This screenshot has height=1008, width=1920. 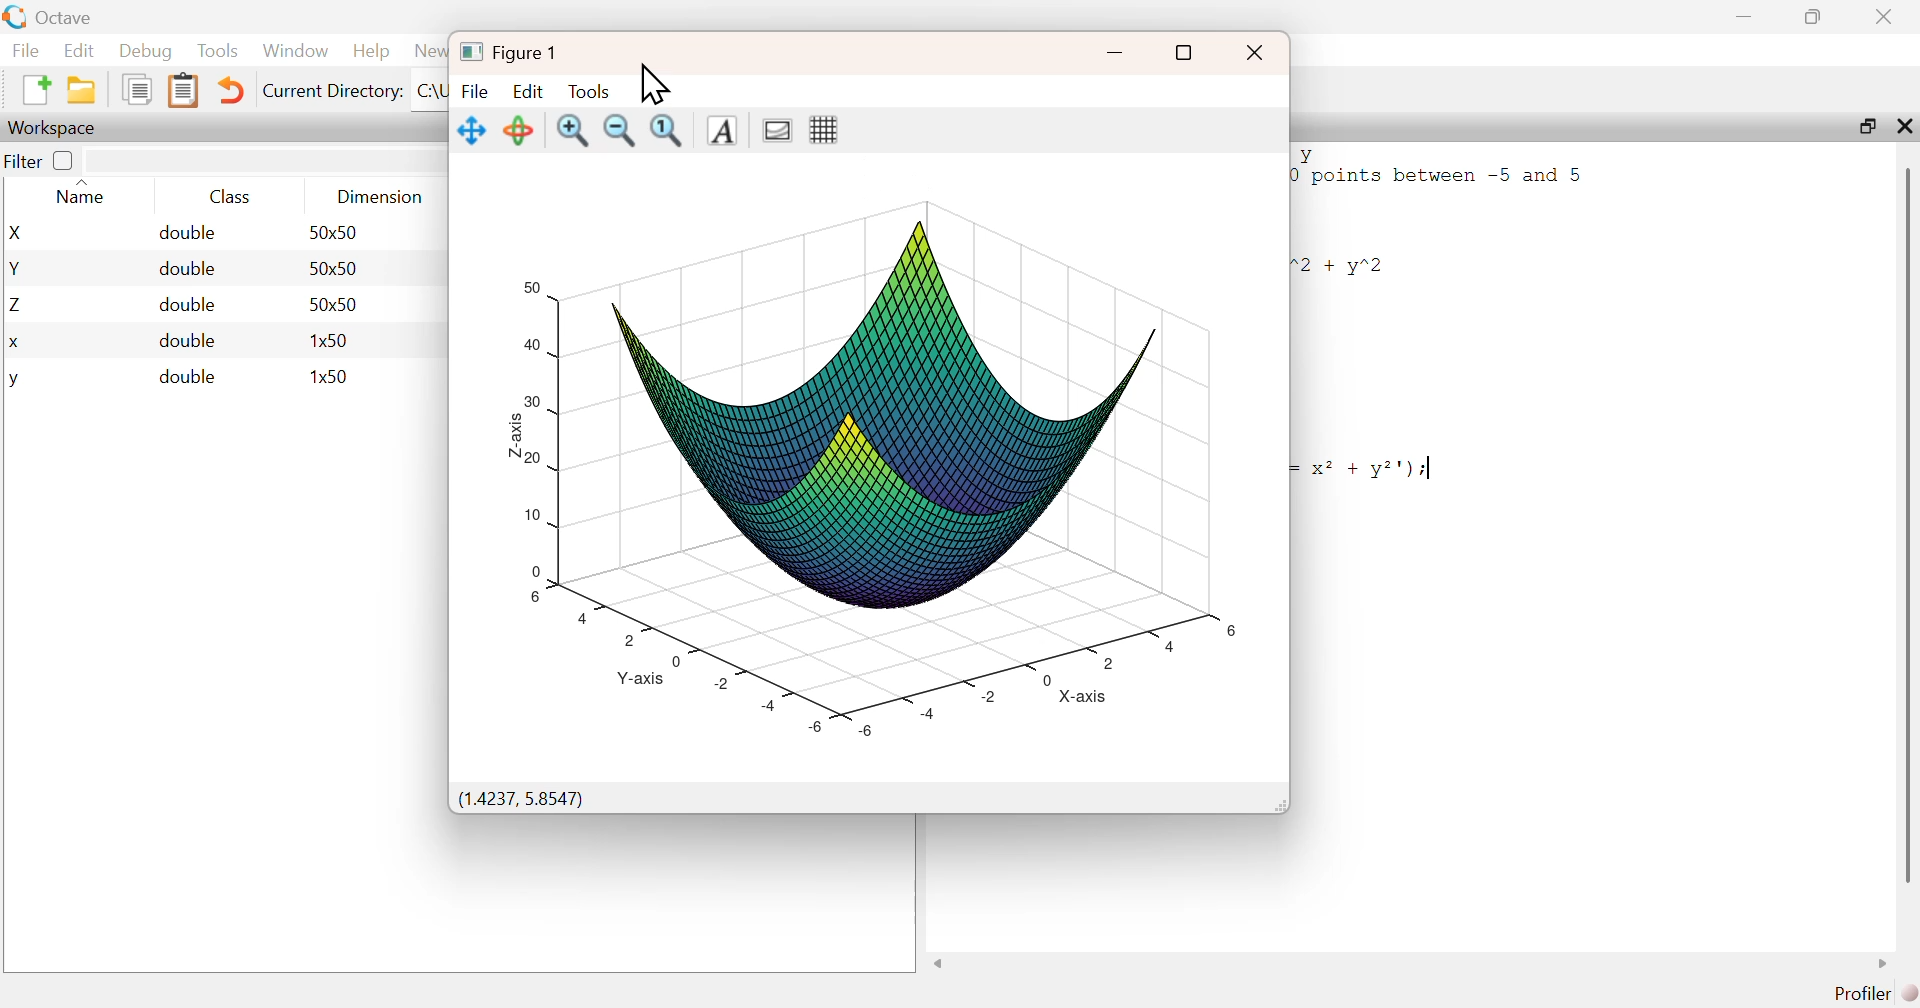 What do you see at coordinates (475, 91) in the screenshot?
I see `File` at bounding box center [475, 91].